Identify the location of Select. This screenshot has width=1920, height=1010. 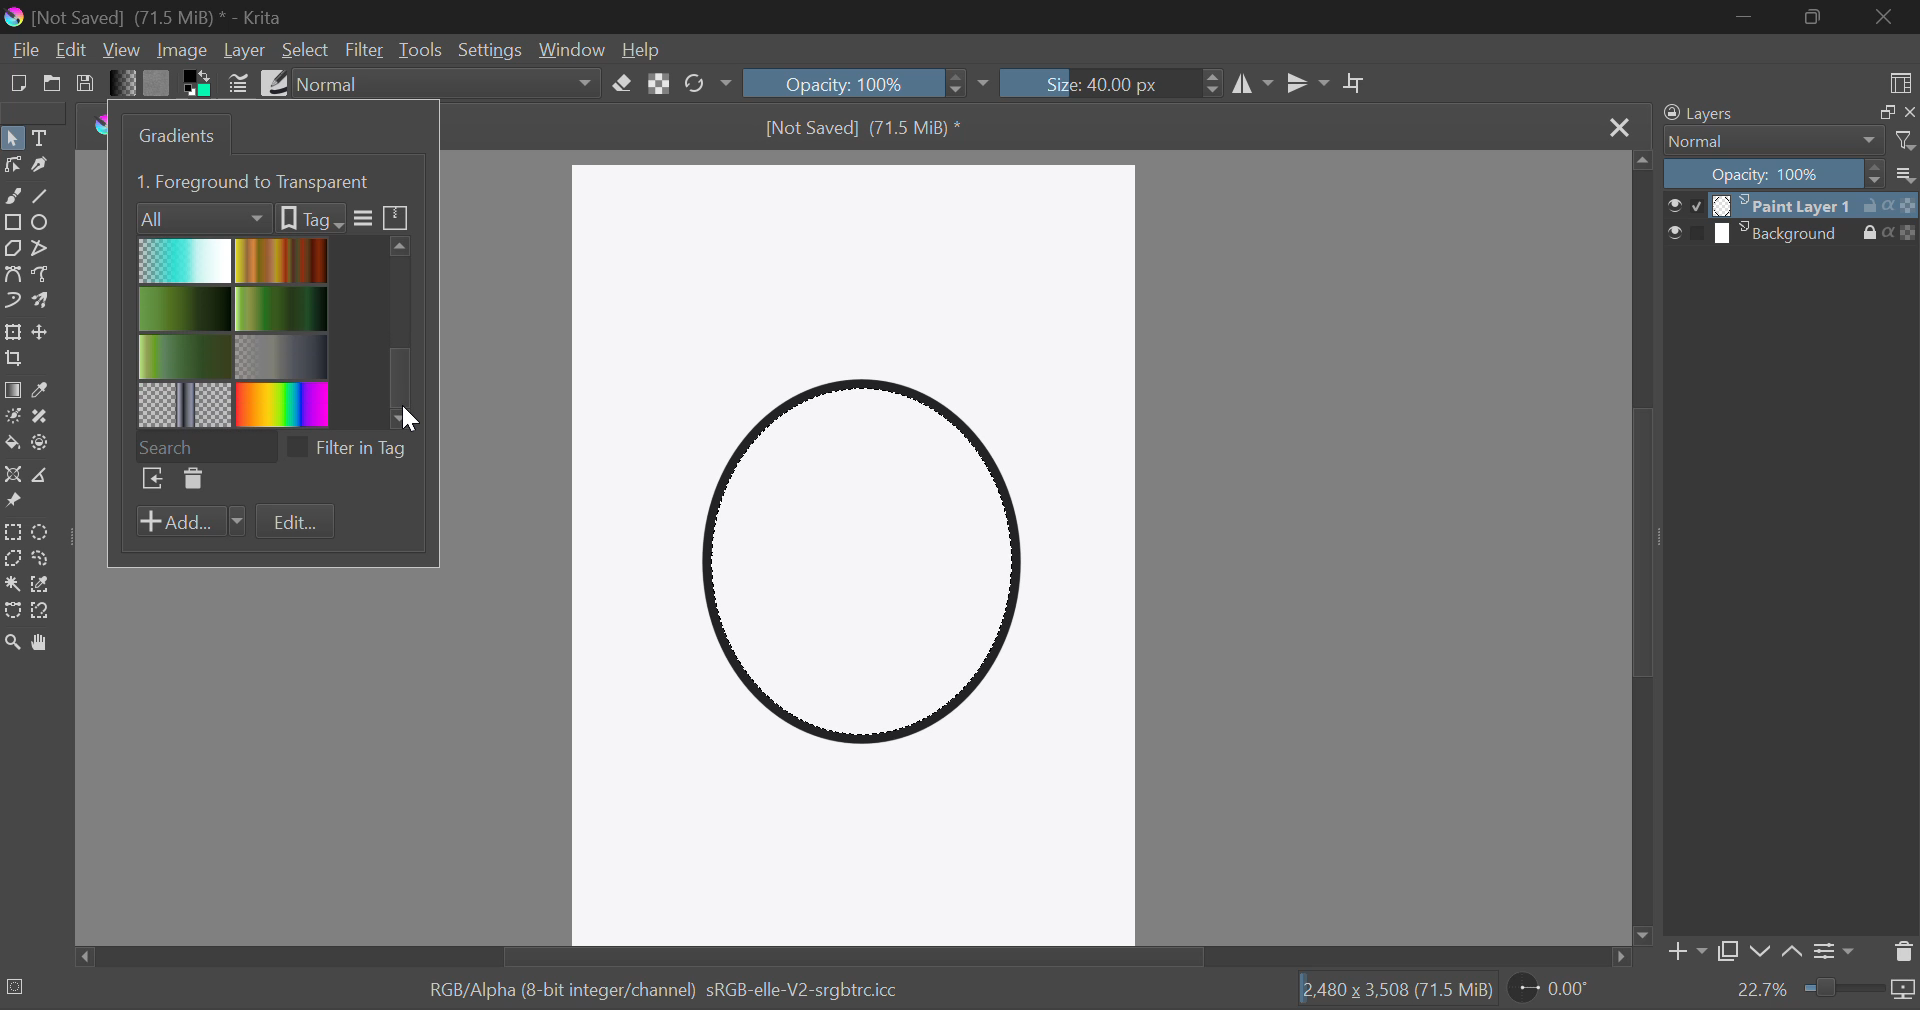
(13, 138).